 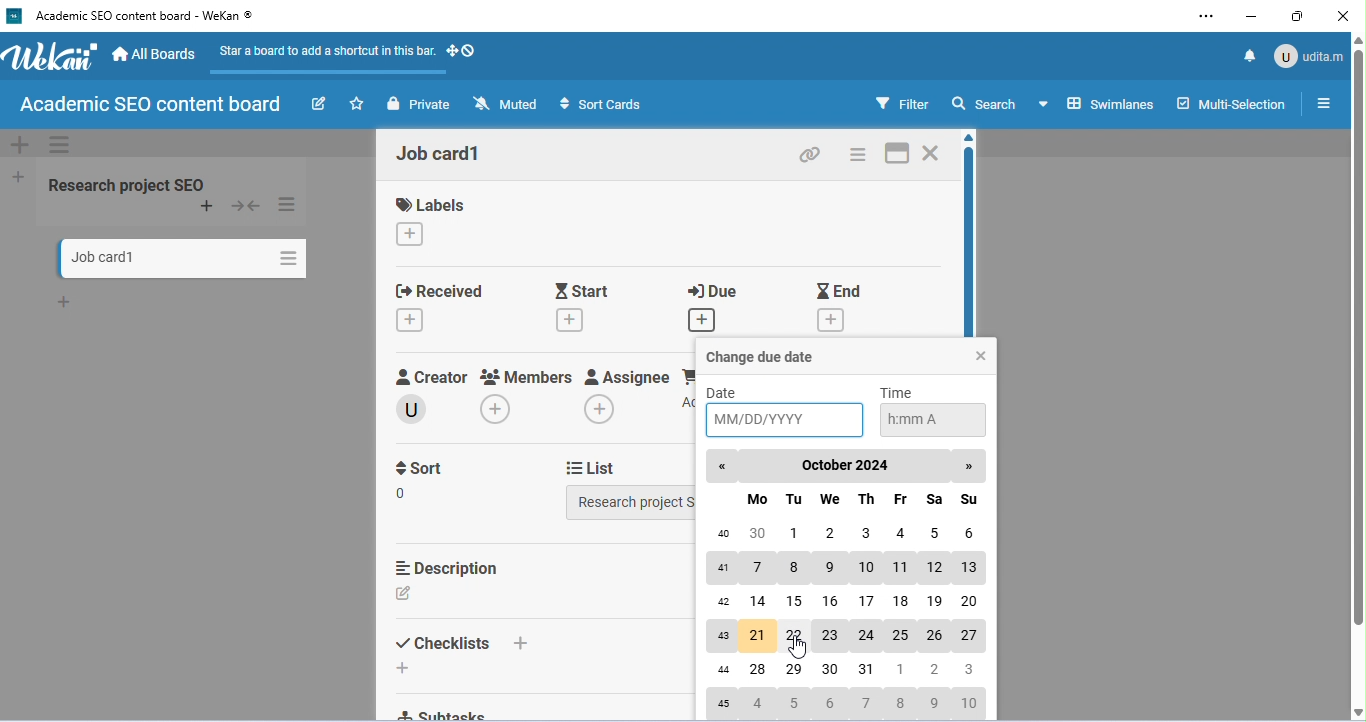 What do you see at coordinates (126, 183) in the screenshot?
I see `research project SEO` at bounding box center [126, 183].